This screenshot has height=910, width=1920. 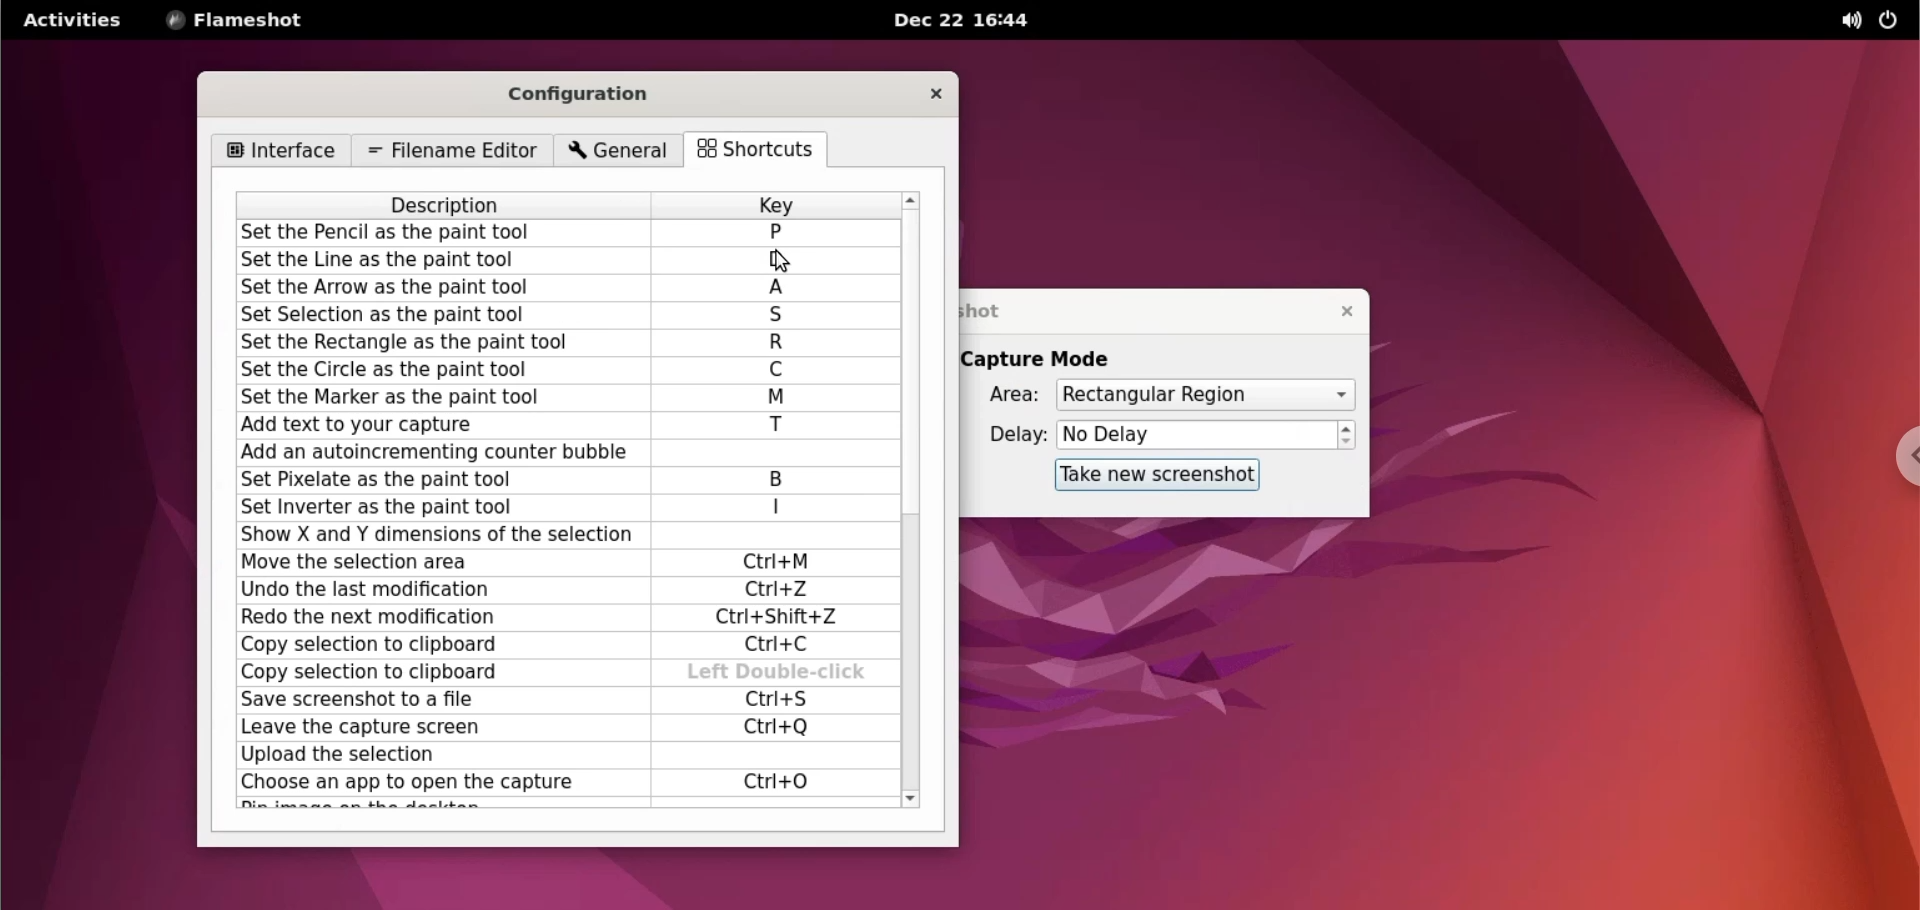 What do you see at coordinates (436, 784) in the screenshot?
I see `choose an app to open the capture` at bounding box center [436, 784].